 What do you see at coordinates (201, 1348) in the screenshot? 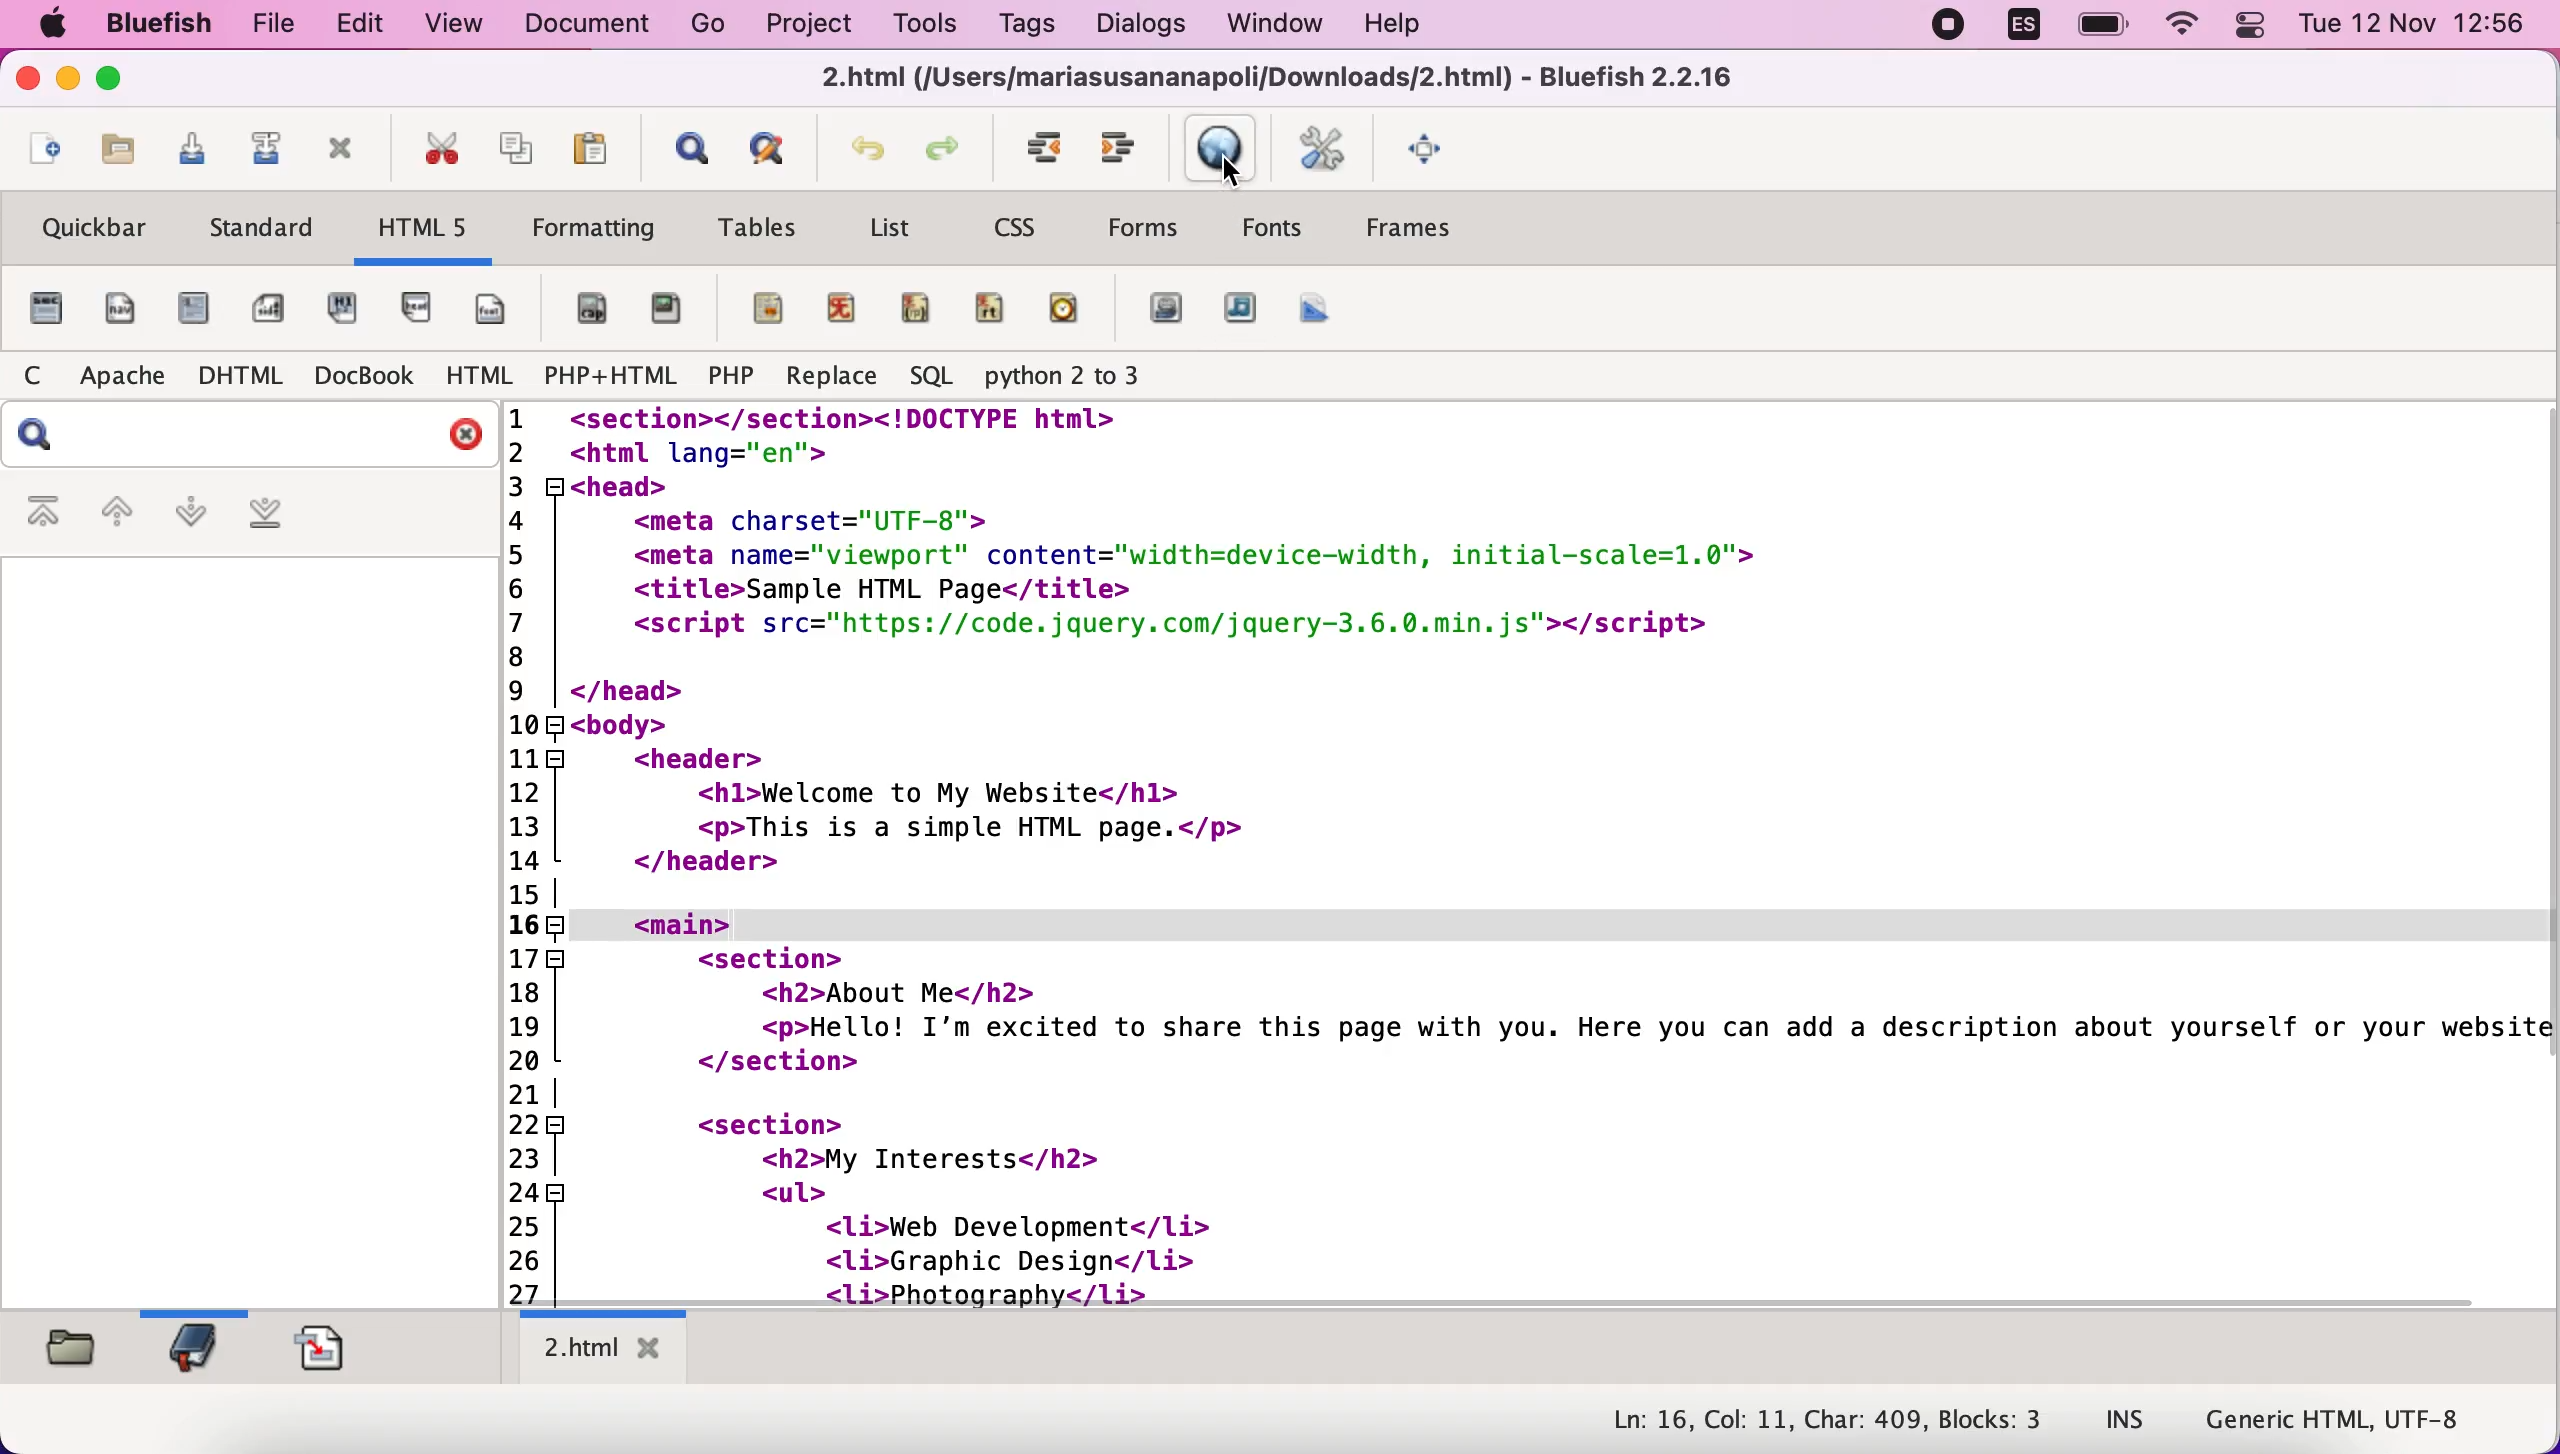
I see `bookmark` at bounding box center [201, 1348].